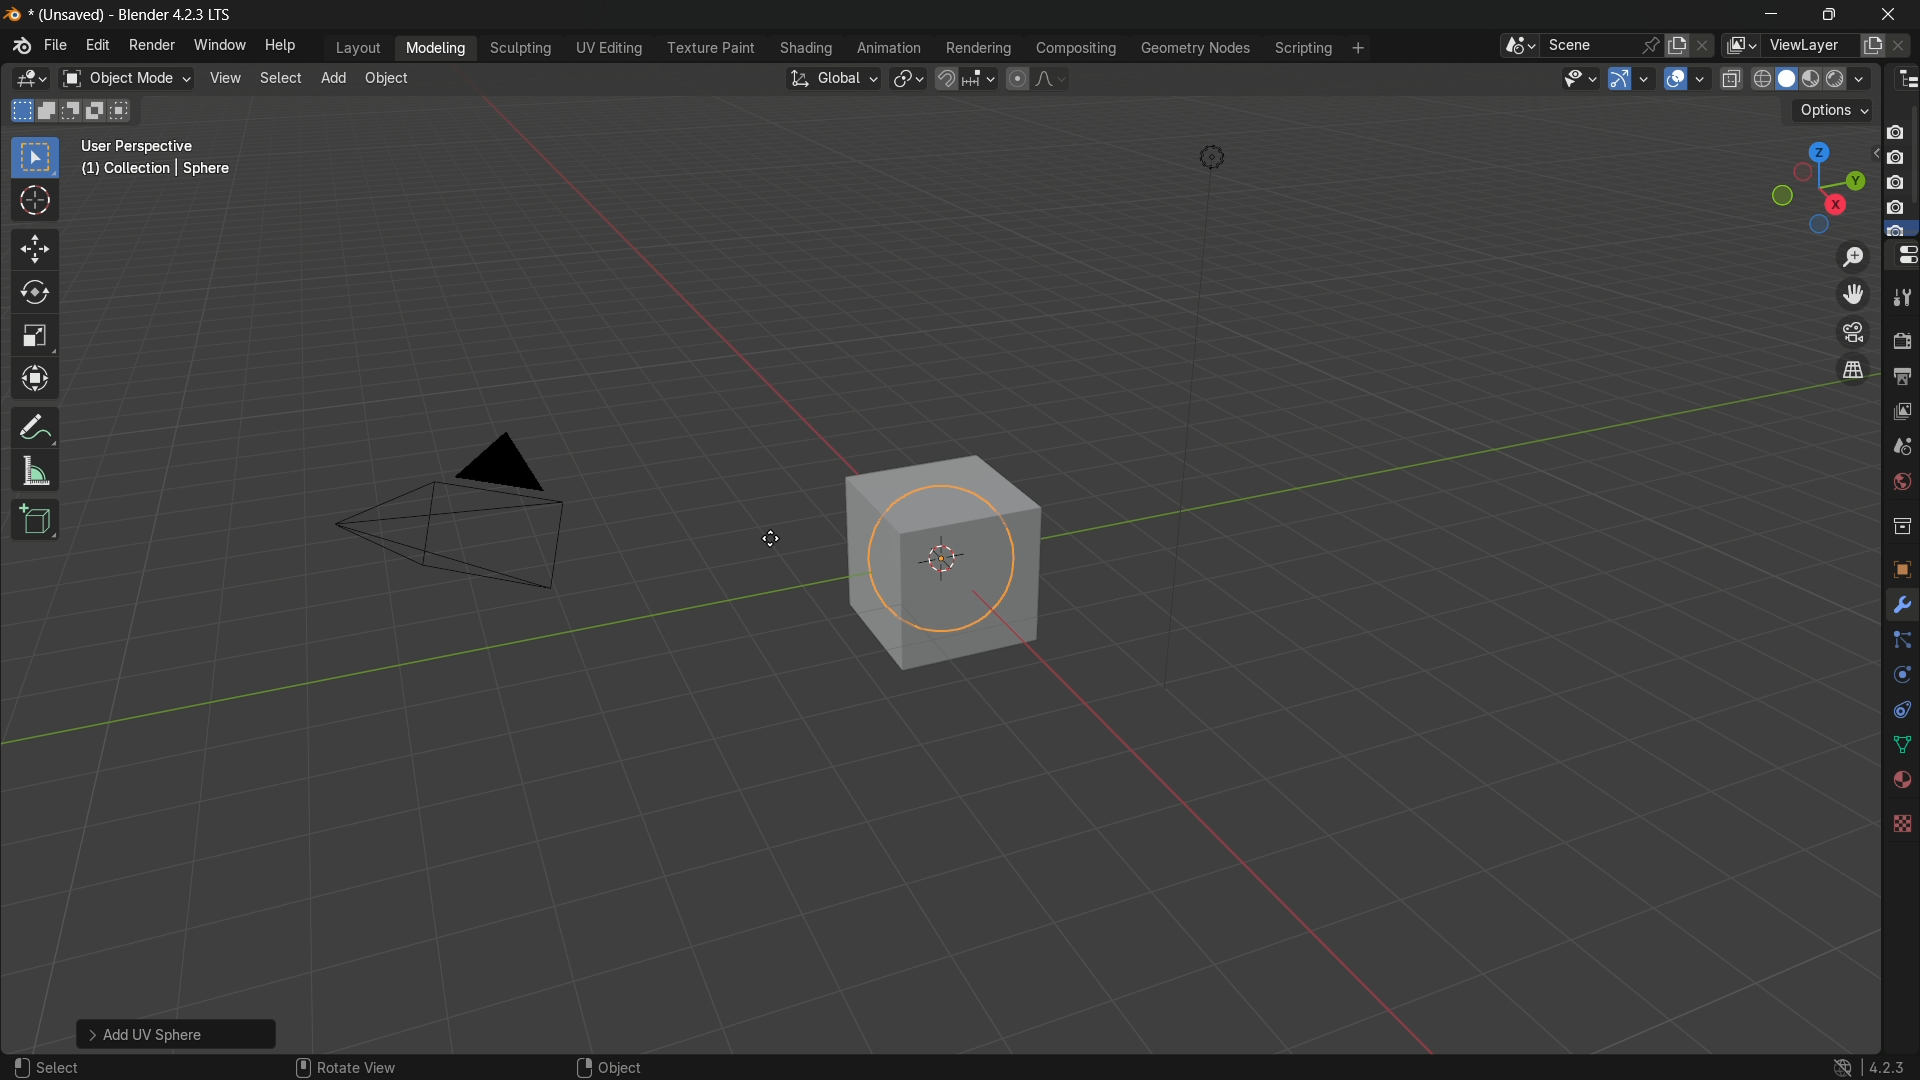 Image resolution: width=1920 pixels, height=1080 pixels. Describe the element at coordinates (1874, 46) in the screenshot. I see `add new layer` at that location.